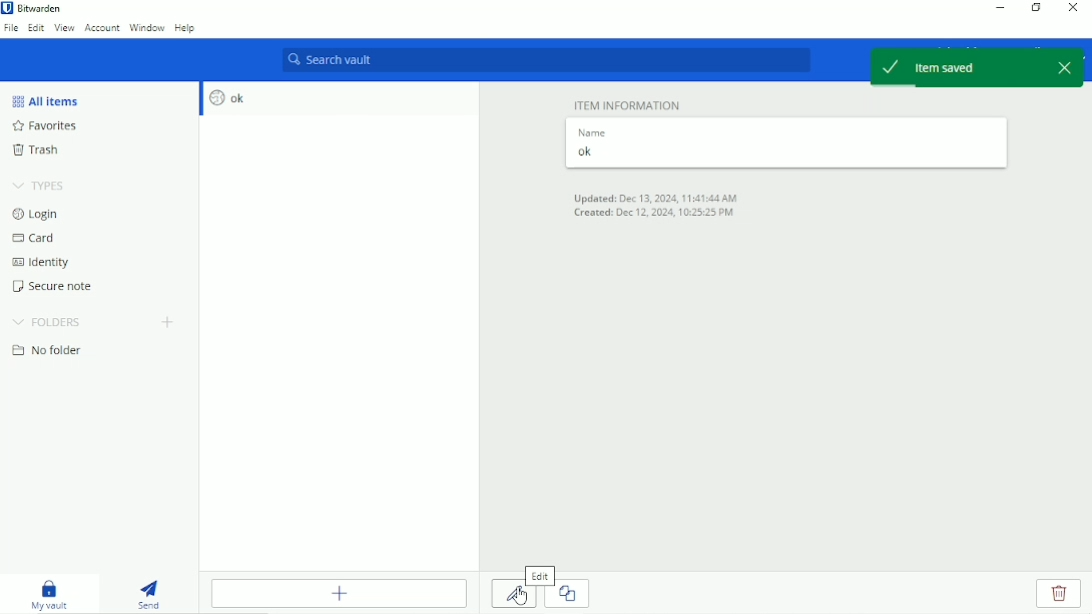  What do you see at coordinates (7, 8) in the screenshot?
I see `bitwarden logo` at bounding box center [7, 8].